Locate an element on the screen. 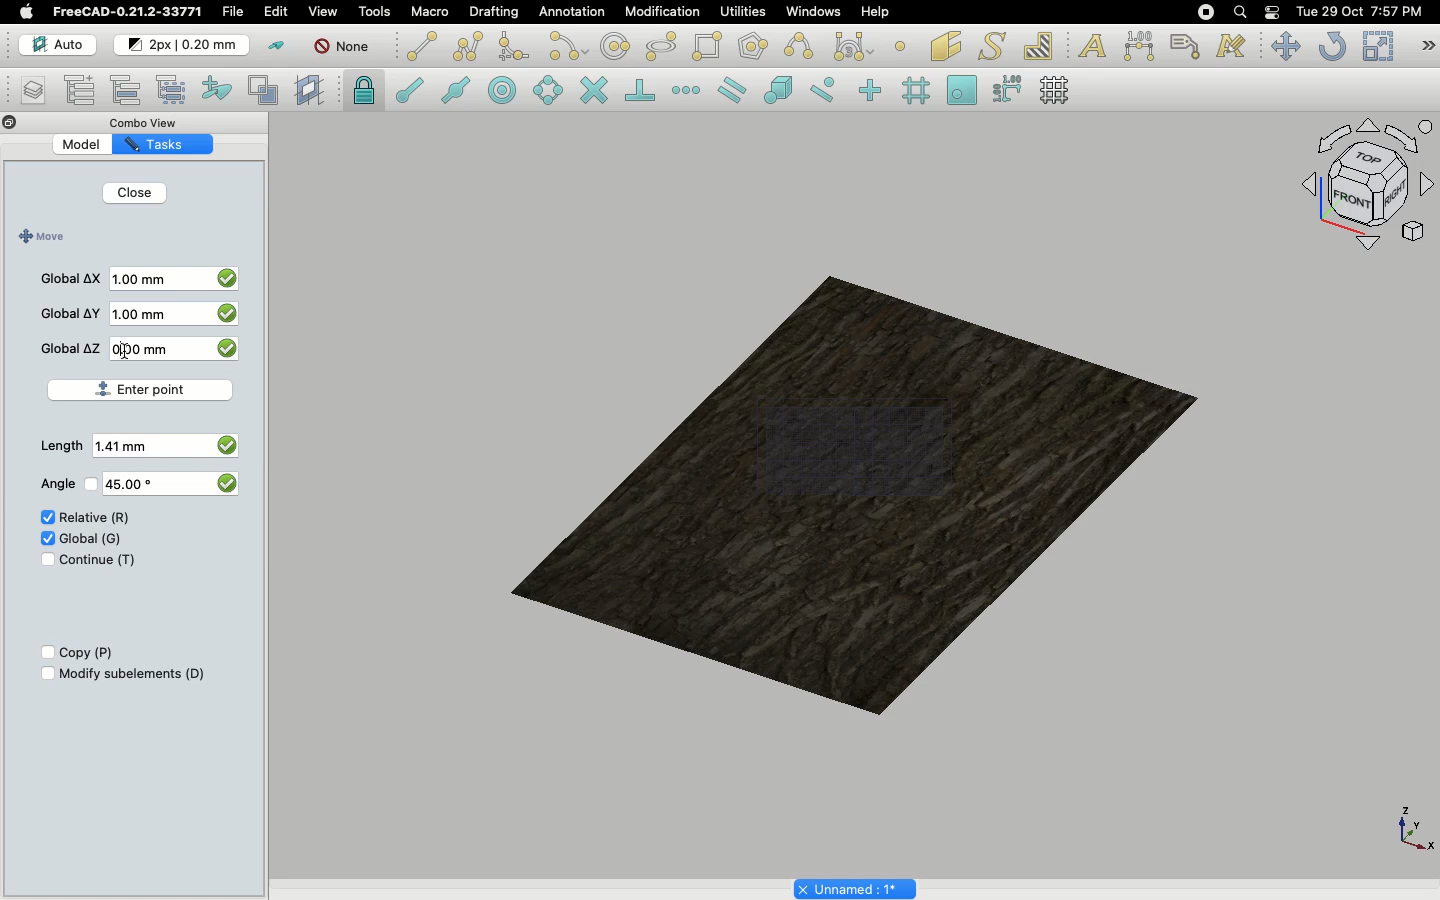 Image resolution: width=1440 pixels, height=900 pixels. Snap perpendicular is located at coordinates (643, 92).